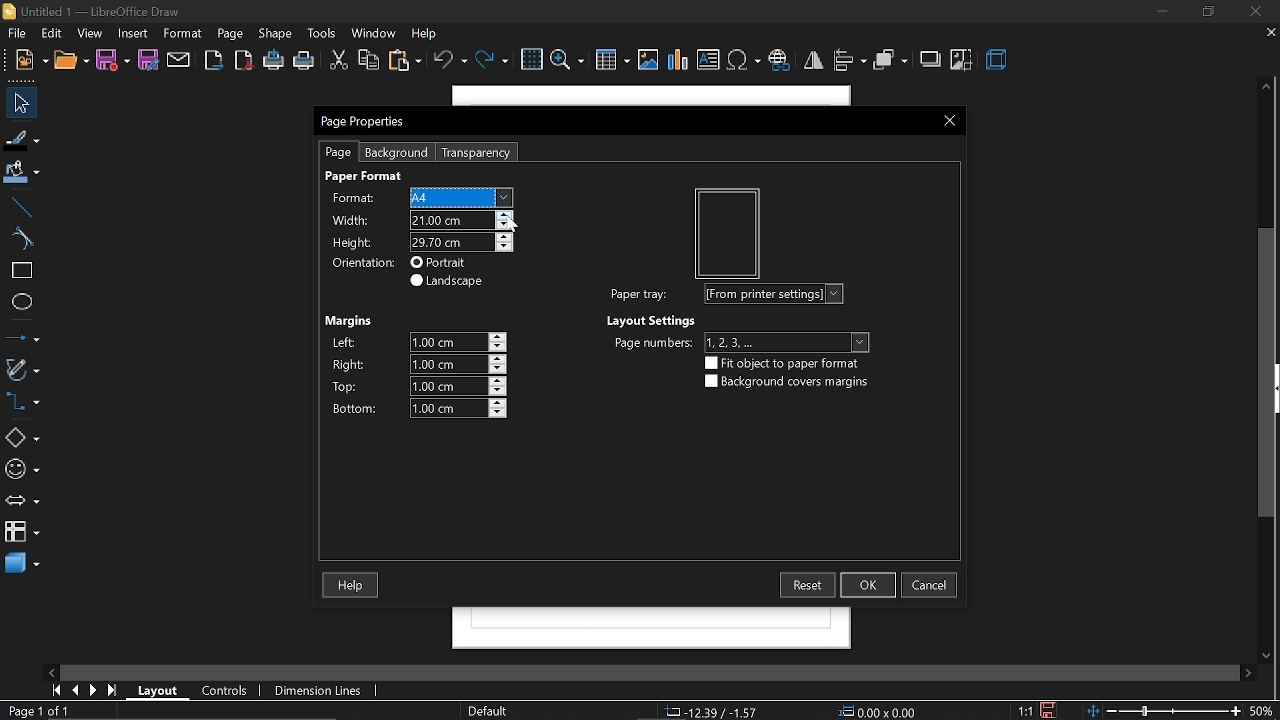 Image resolution: width=1280 pixels, height=720 pixels. What do you see at coordinates (22, 530) in the screenshot?
I see `flowchart` at bounding box center [22, 530].